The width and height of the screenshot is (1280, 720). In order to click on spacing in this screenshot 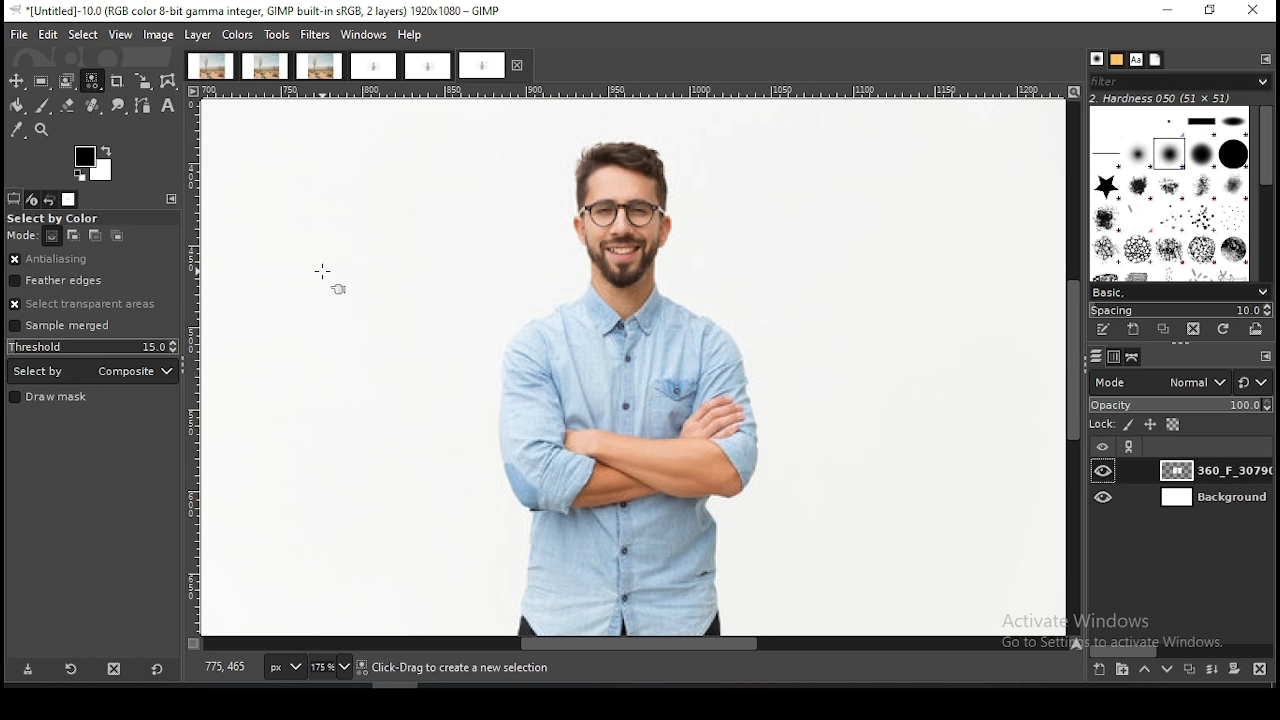, I will do `click(1178, 311)`.